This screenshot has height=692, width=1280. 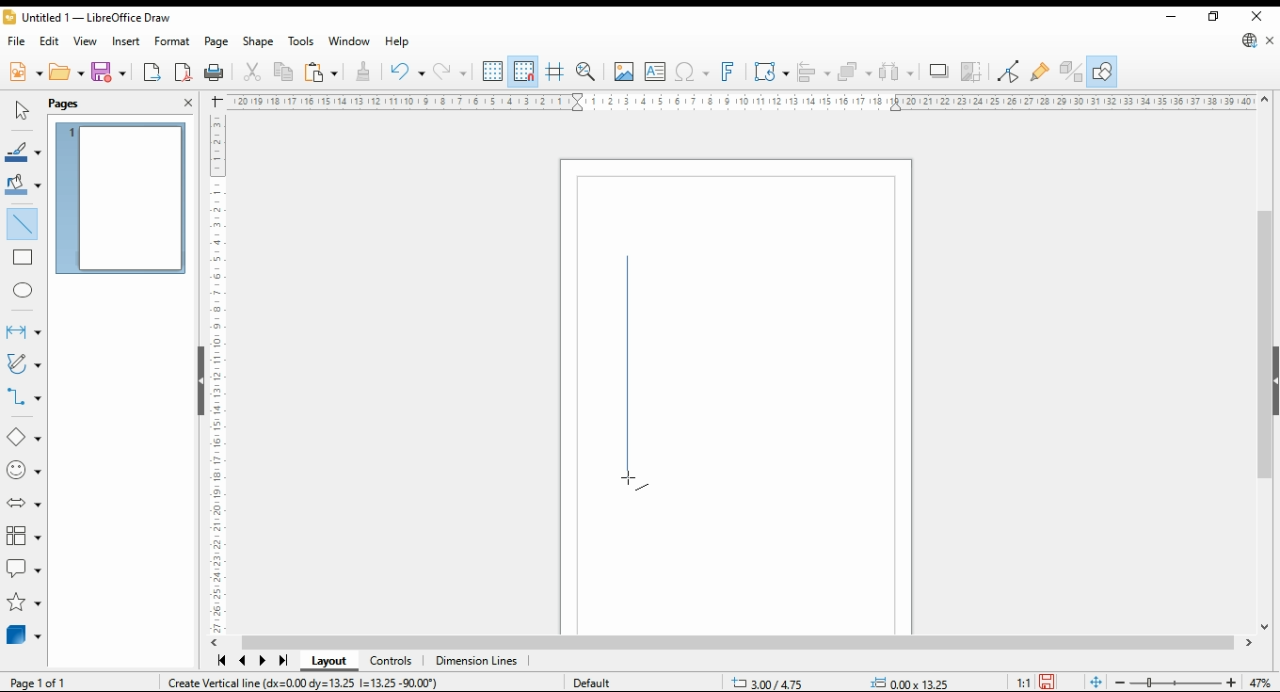 What do you see at coordinates (1274, 379) in the screenshot?
I see `collapse` at bounding box center [1274, 379].